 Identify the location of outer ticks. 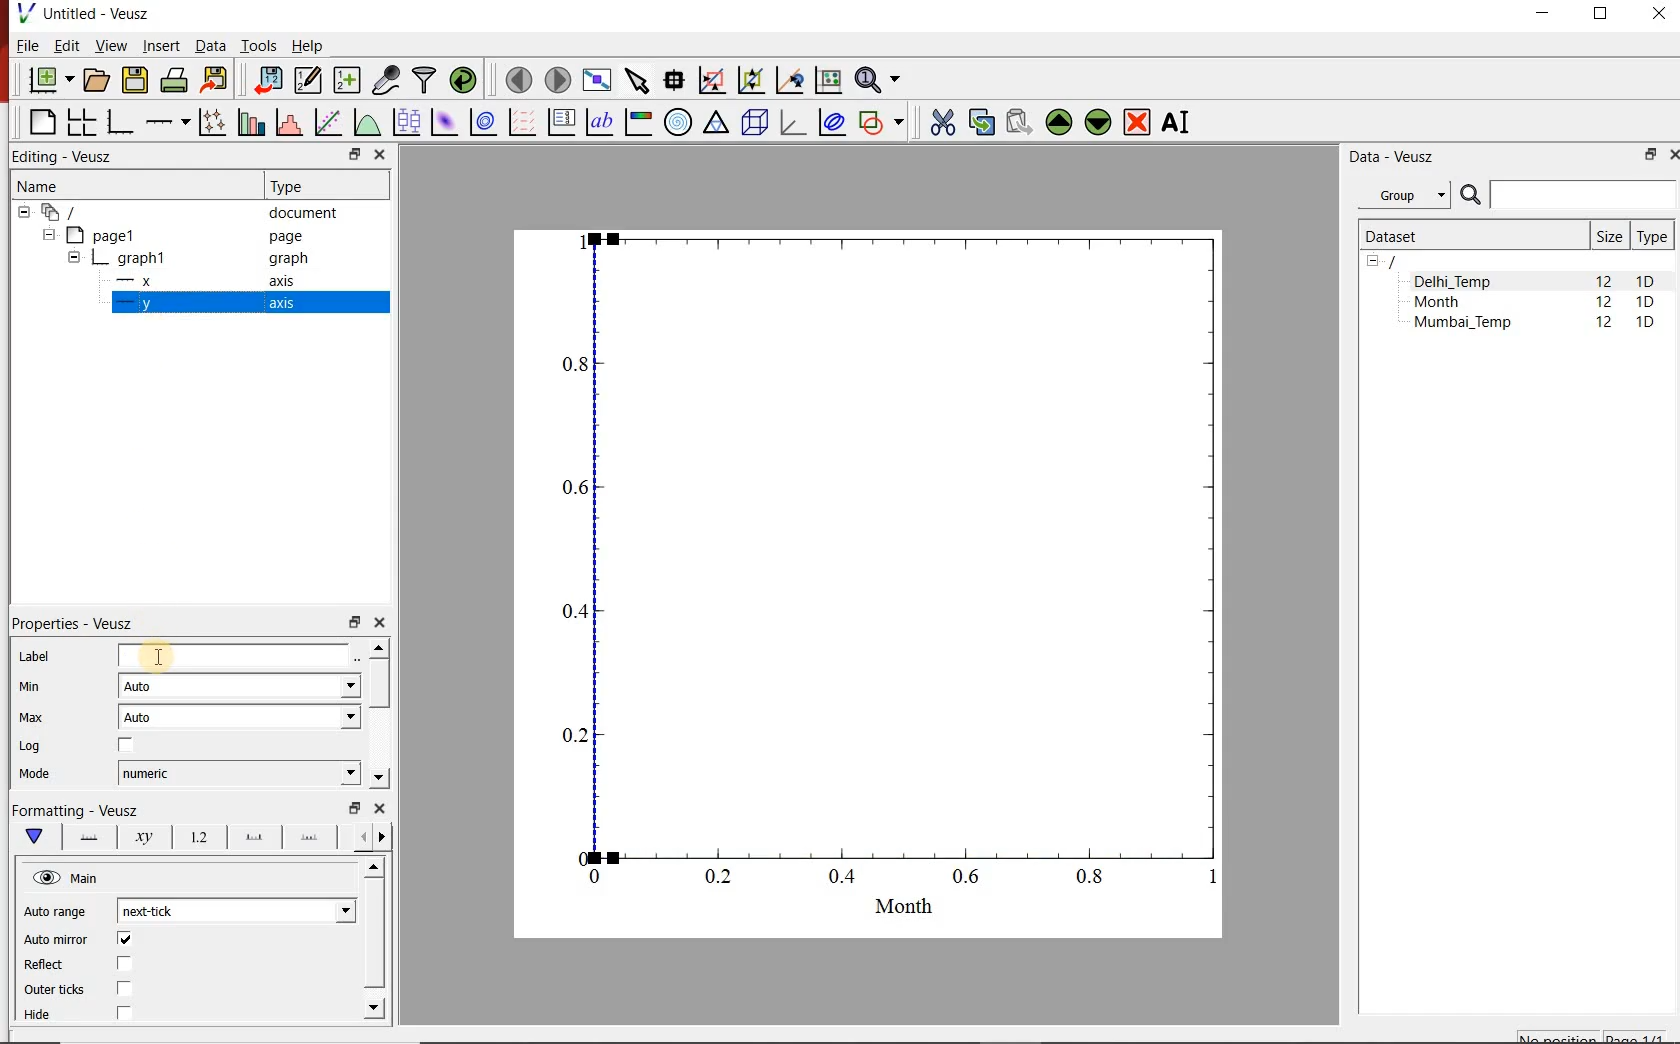
(55, 991).